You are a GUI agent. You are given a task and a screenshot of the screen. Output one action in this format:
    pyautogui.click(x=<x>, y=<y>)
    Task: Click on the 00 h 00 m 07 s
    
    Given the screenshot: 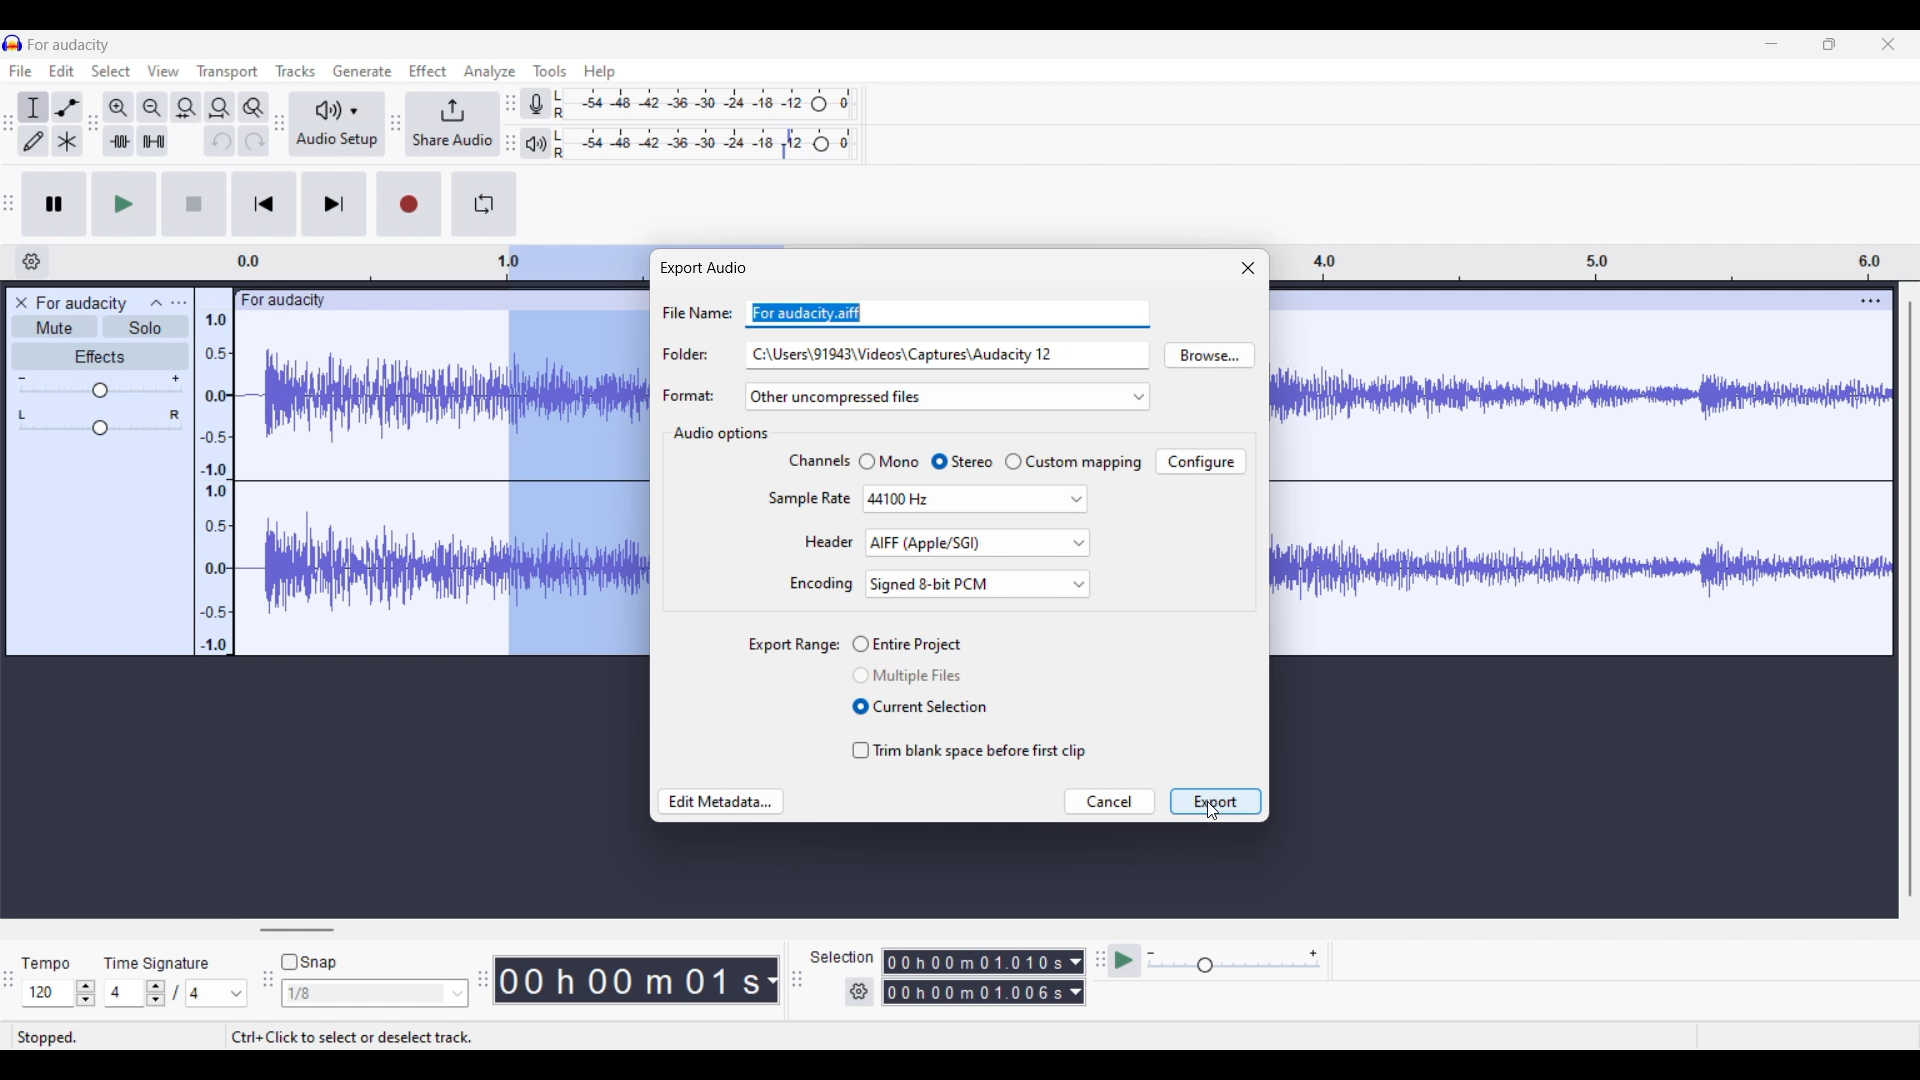 What is the action you would take?
    pyautogui.click(x=629, y=980)
    